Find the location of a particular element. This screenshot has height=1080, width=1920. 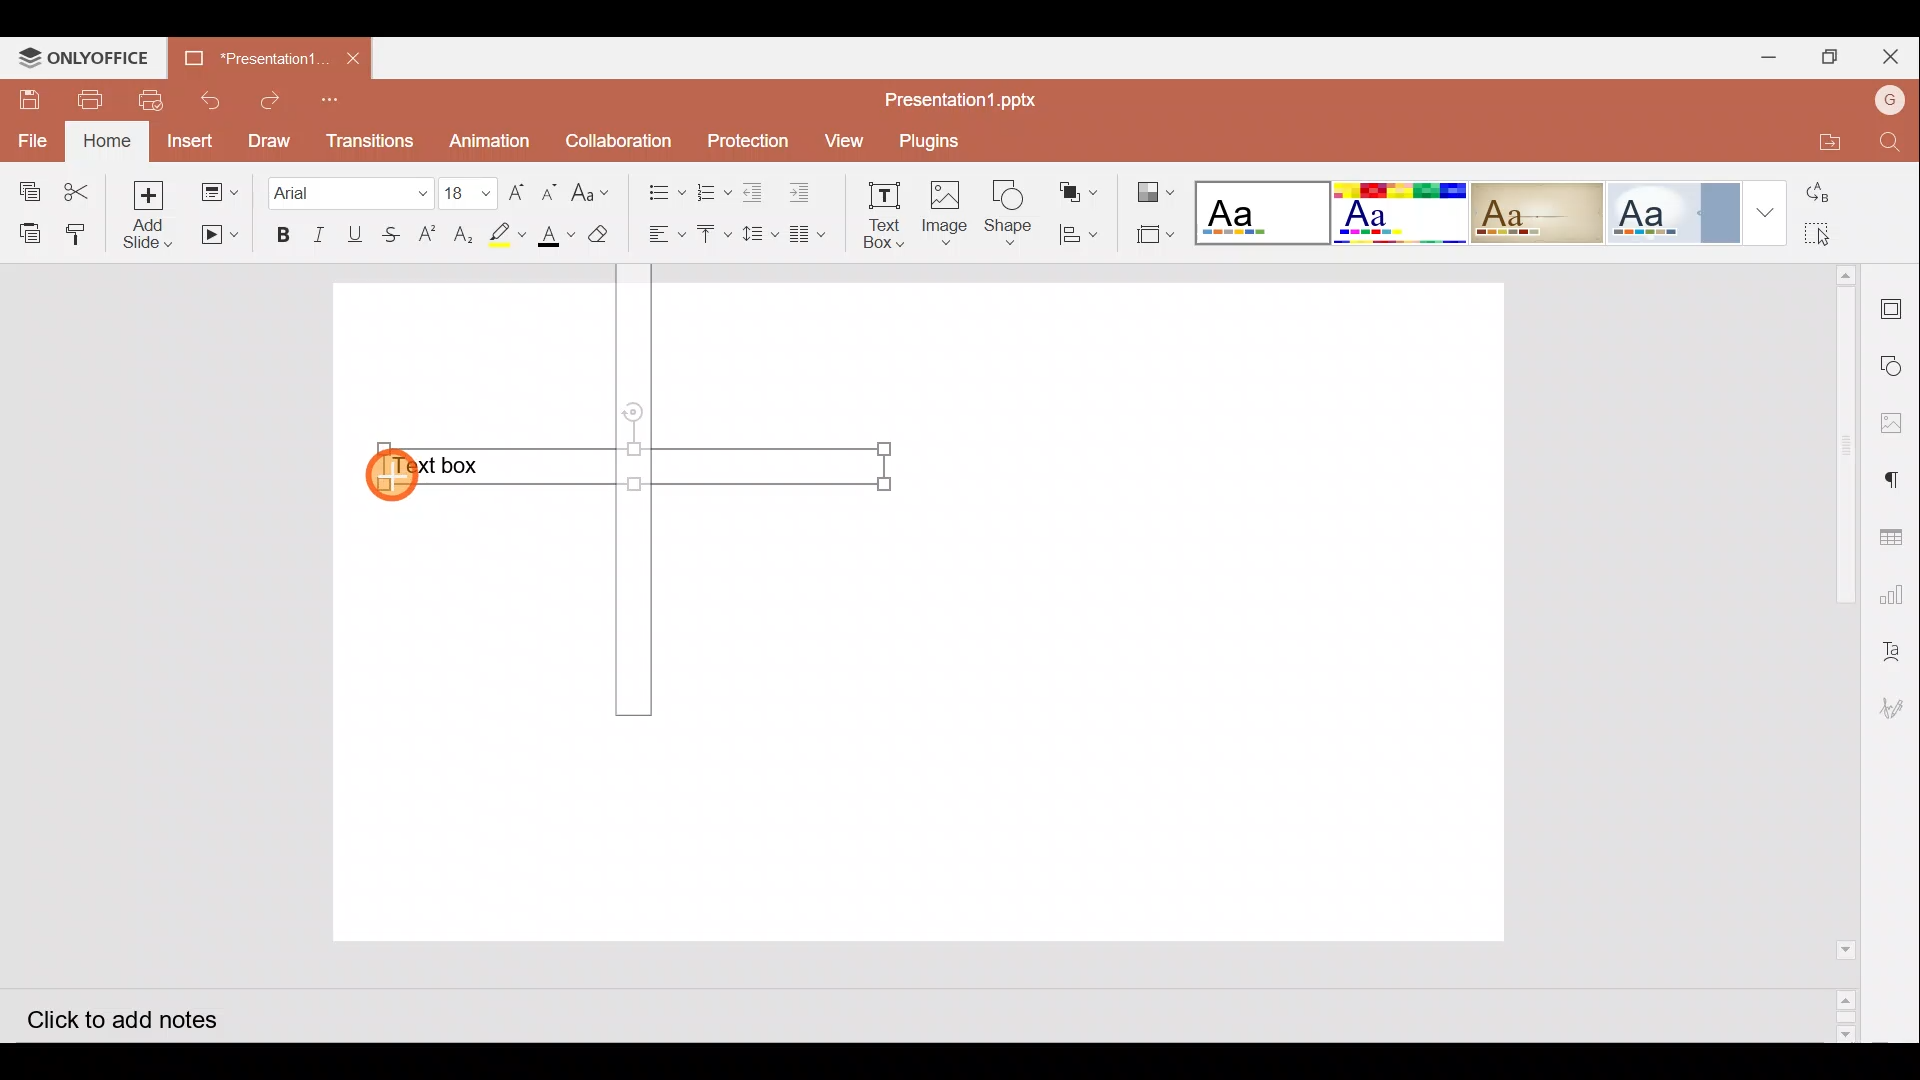

Text box is located at coordinates (626, 469).